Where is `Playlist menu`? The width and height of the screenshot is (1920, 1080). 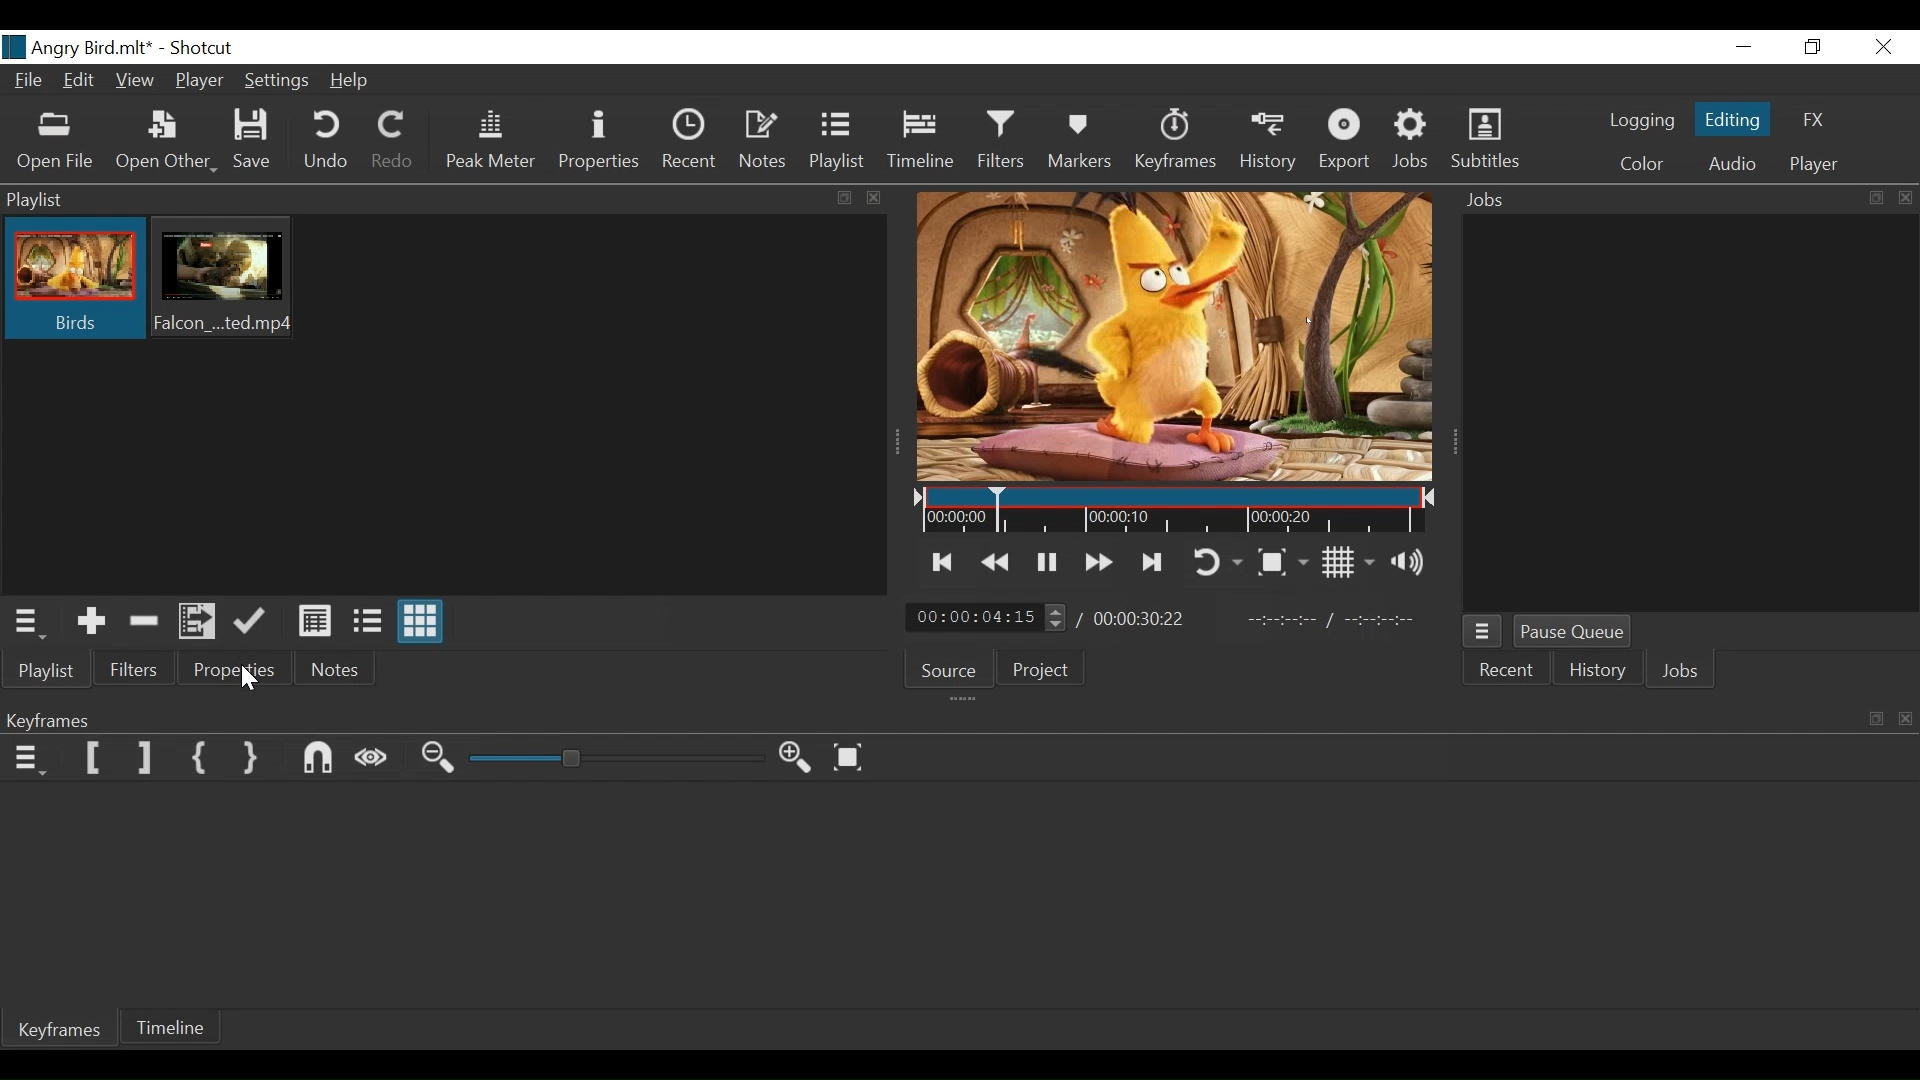
Playlist menu is located at coordinates (26, 622).